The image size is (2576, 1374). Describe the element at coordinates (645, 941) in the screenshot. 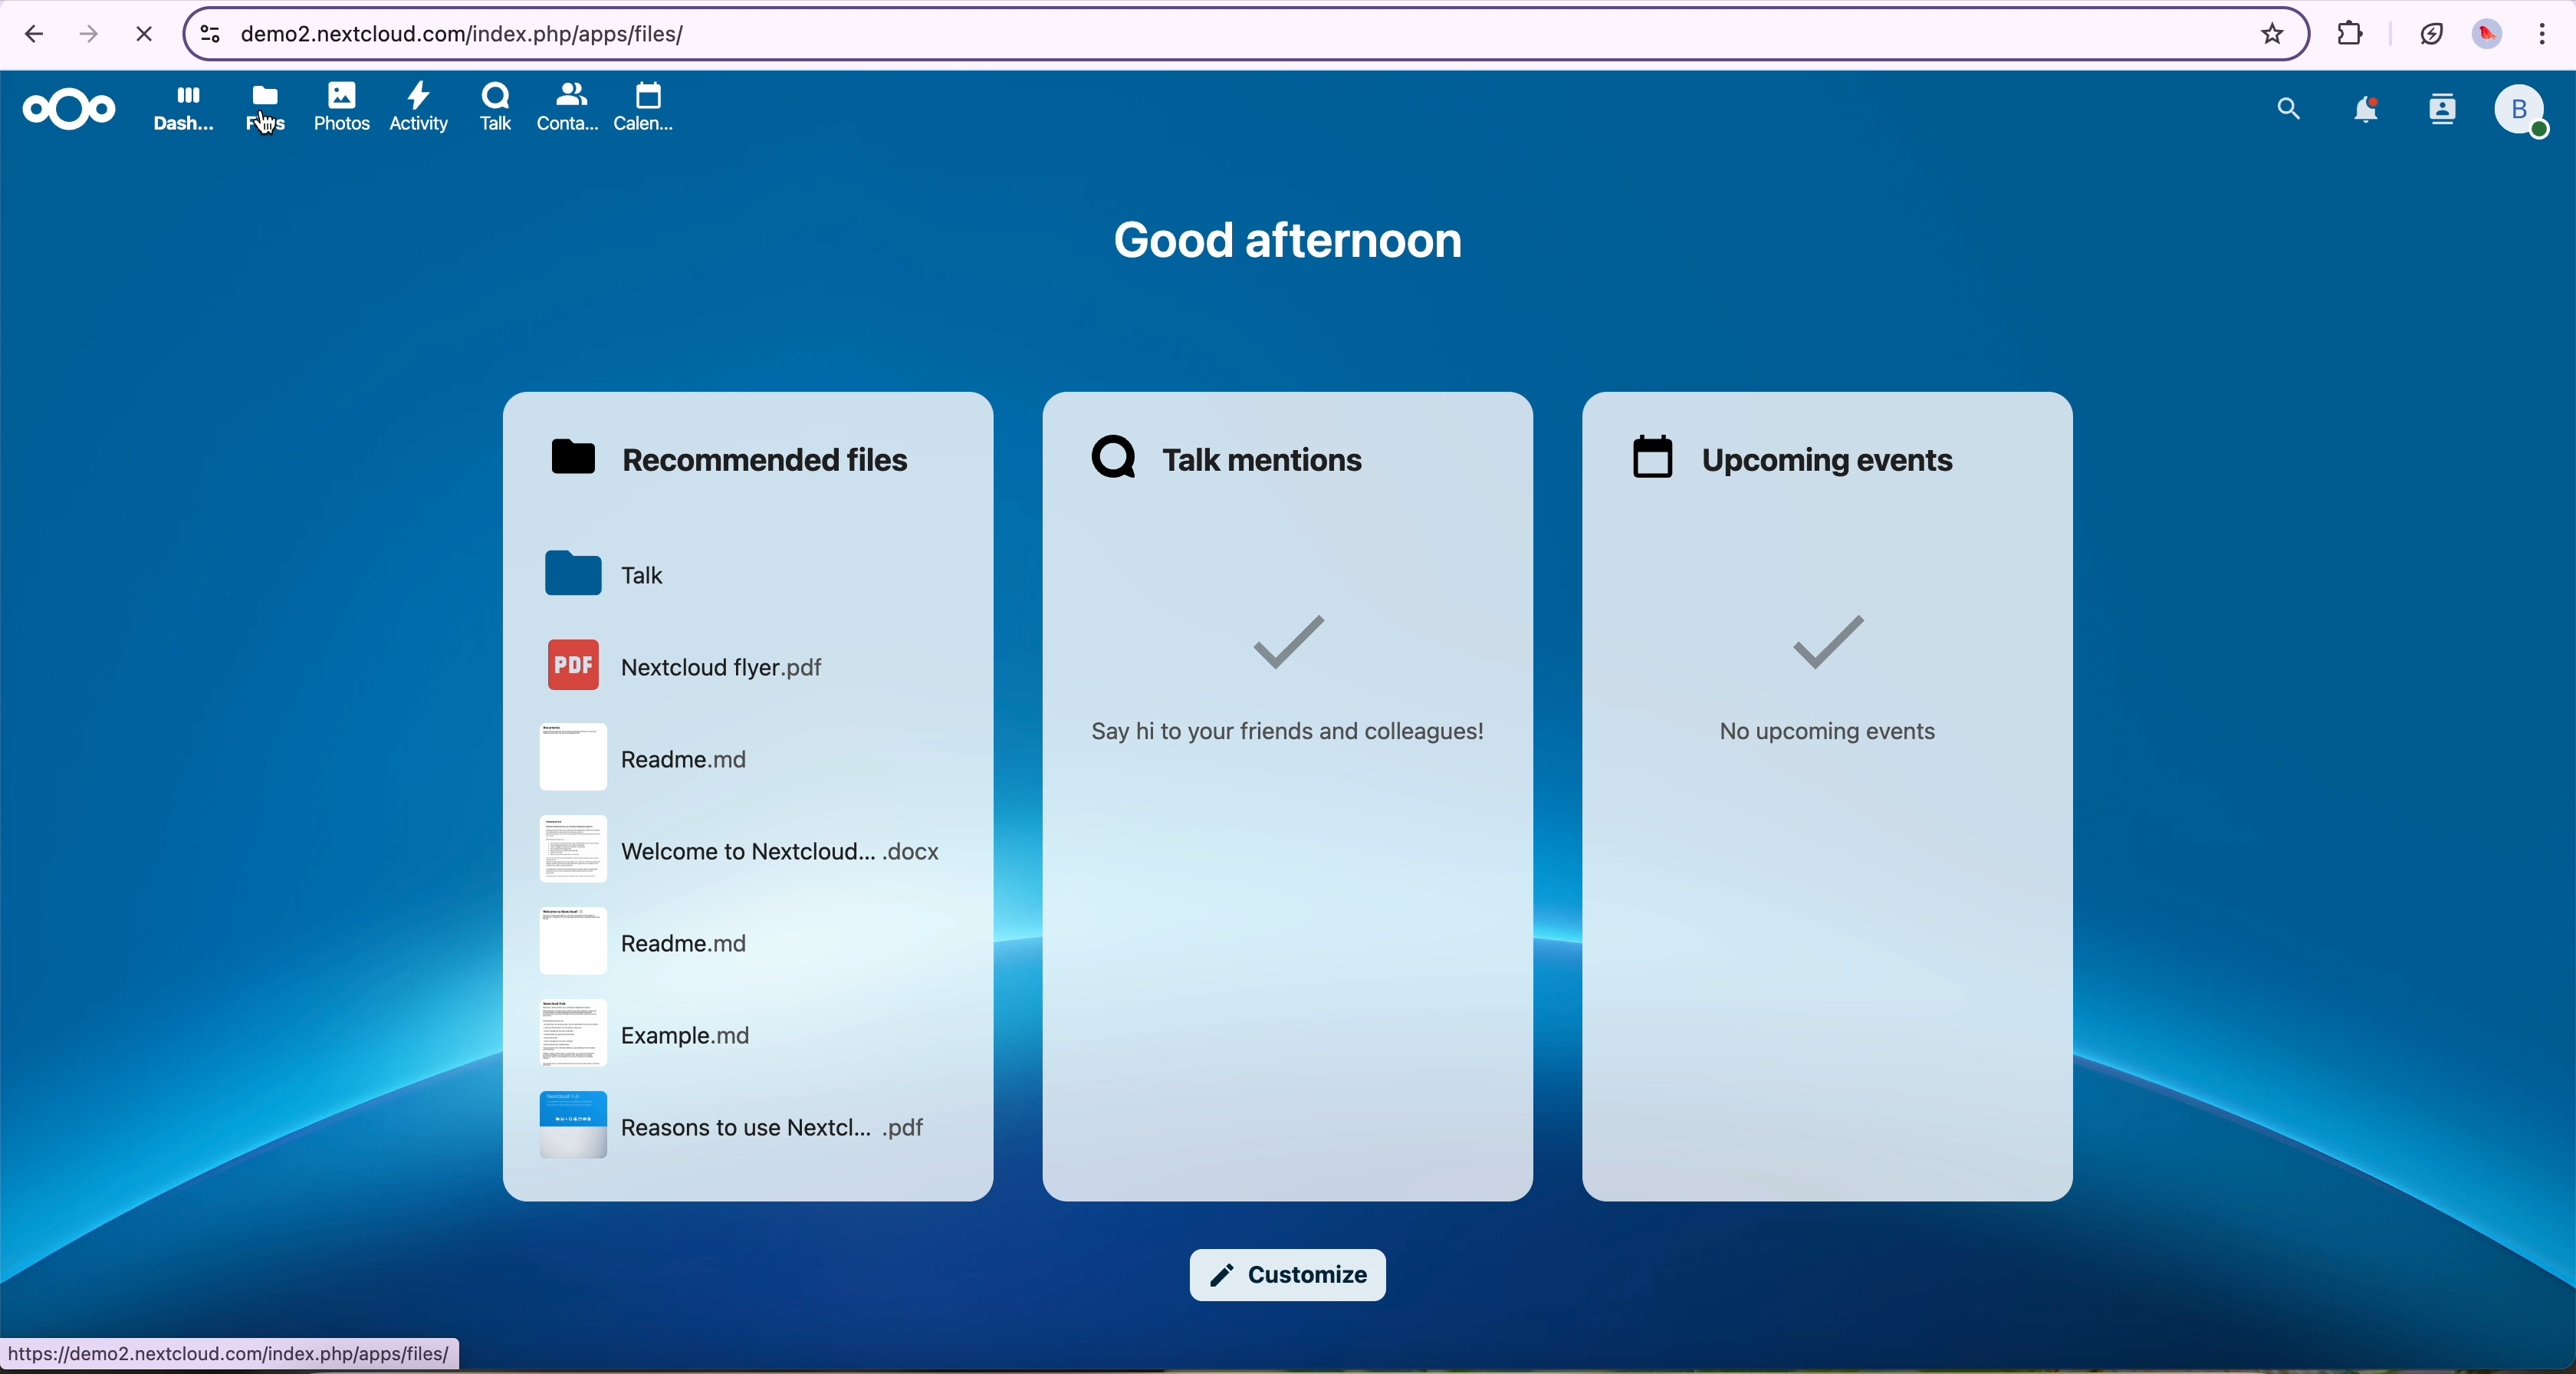

I see `file` at that location.